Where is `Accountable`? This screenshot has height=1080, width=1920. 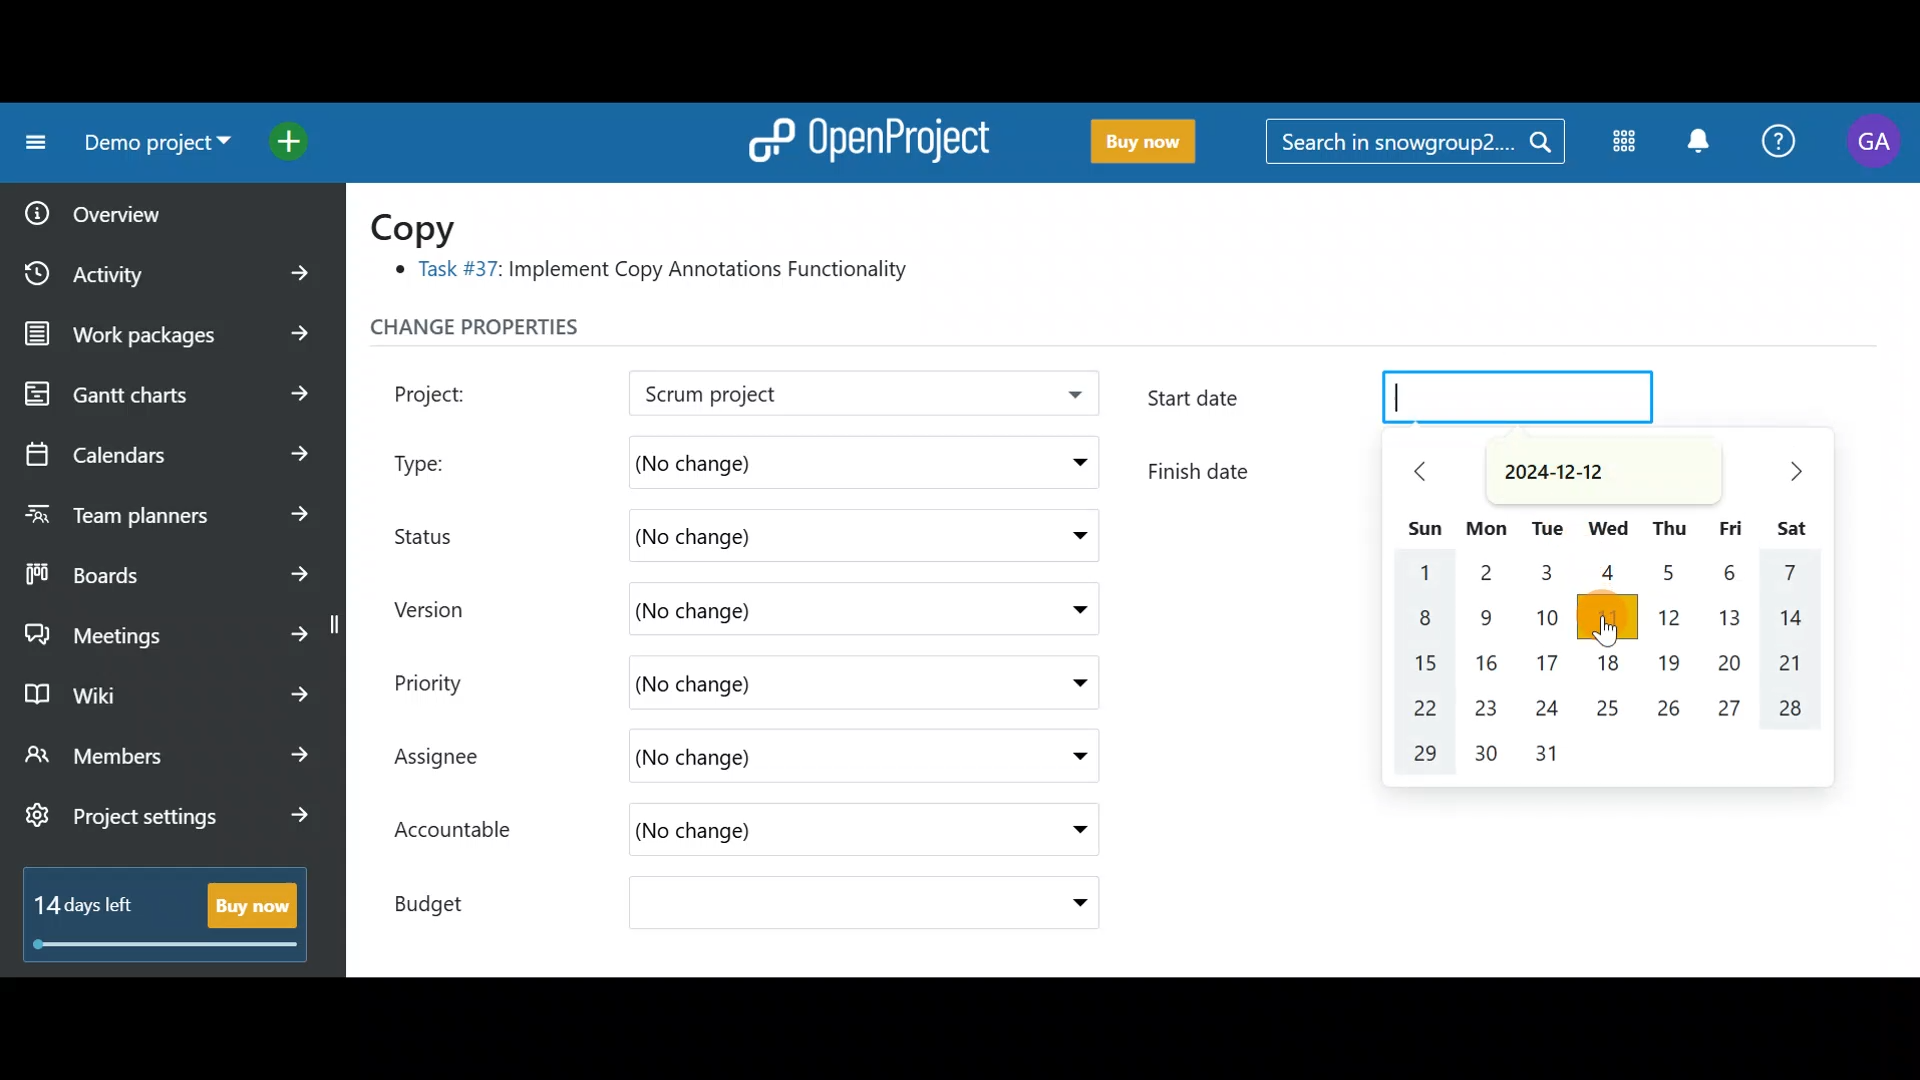 Accountable is located at coordinates (463, 832).